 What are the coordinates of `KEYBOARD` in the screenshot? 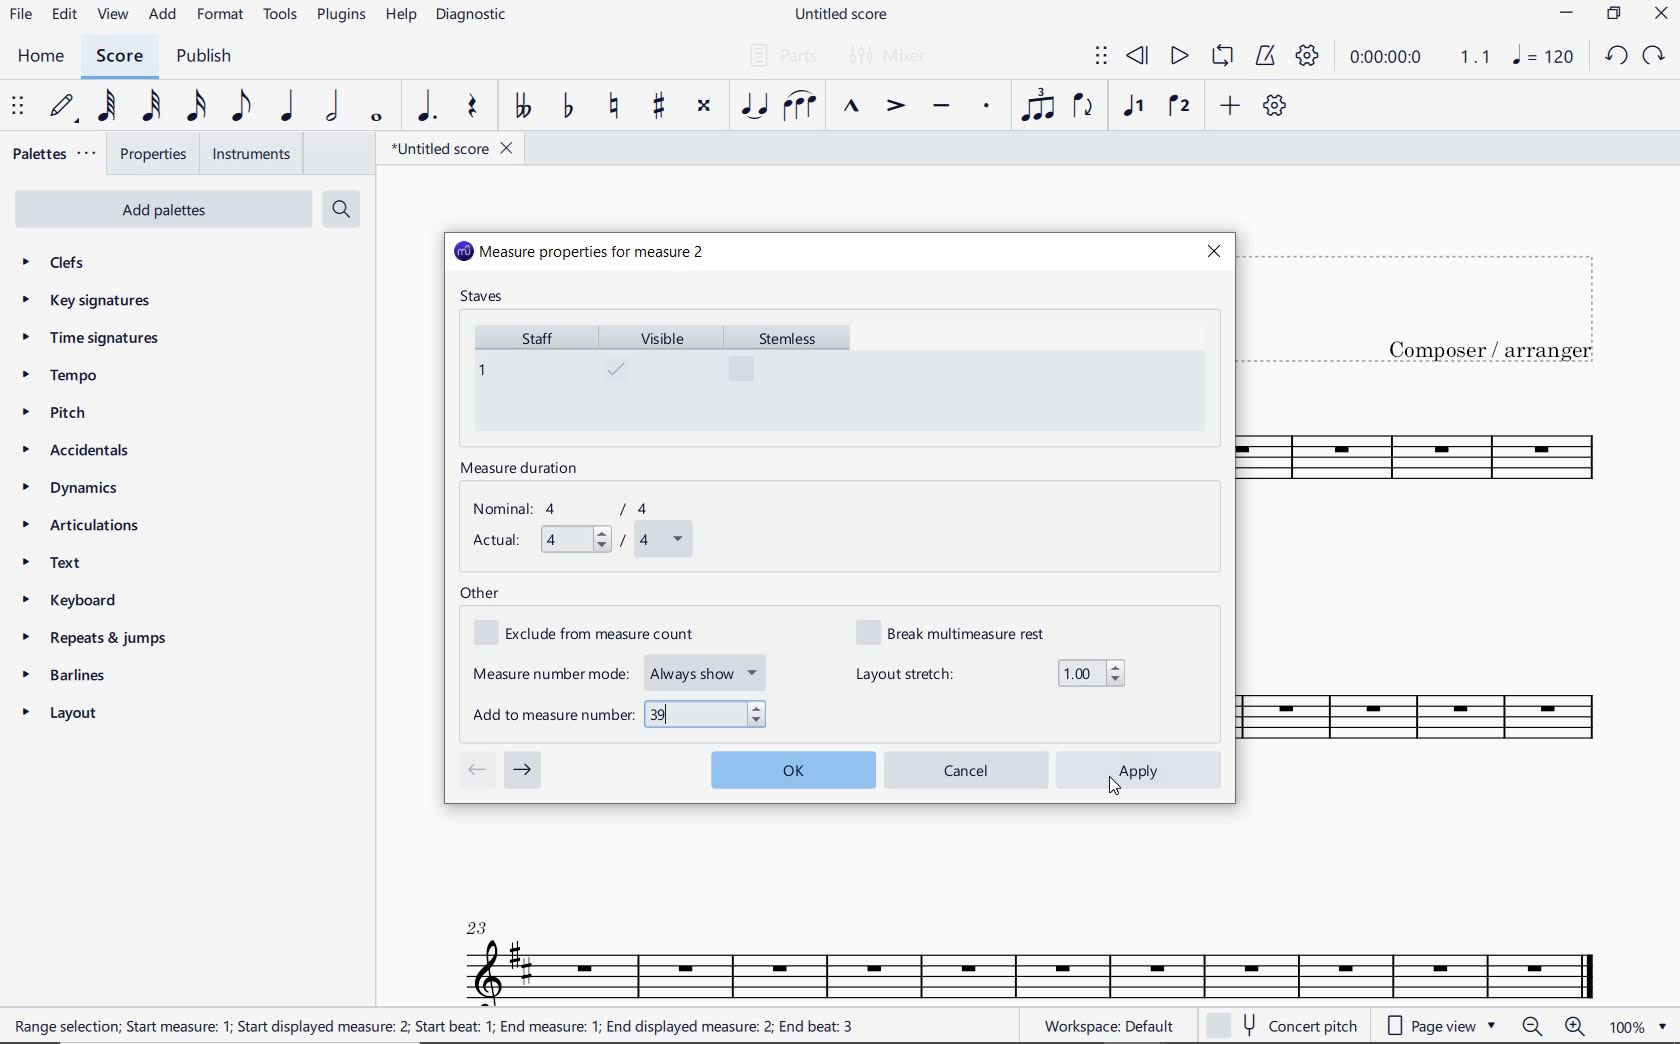 It's located at (86, 602).